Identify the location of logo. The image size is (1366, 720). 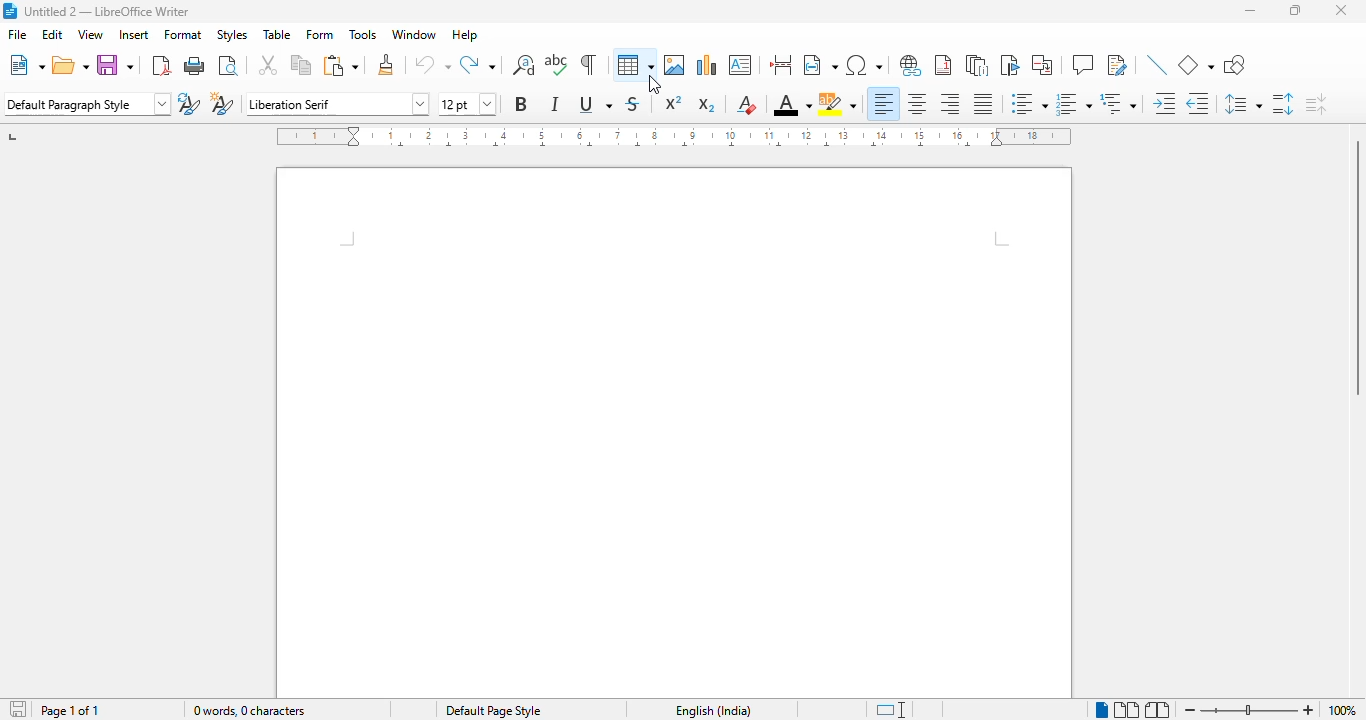
(10, 11).